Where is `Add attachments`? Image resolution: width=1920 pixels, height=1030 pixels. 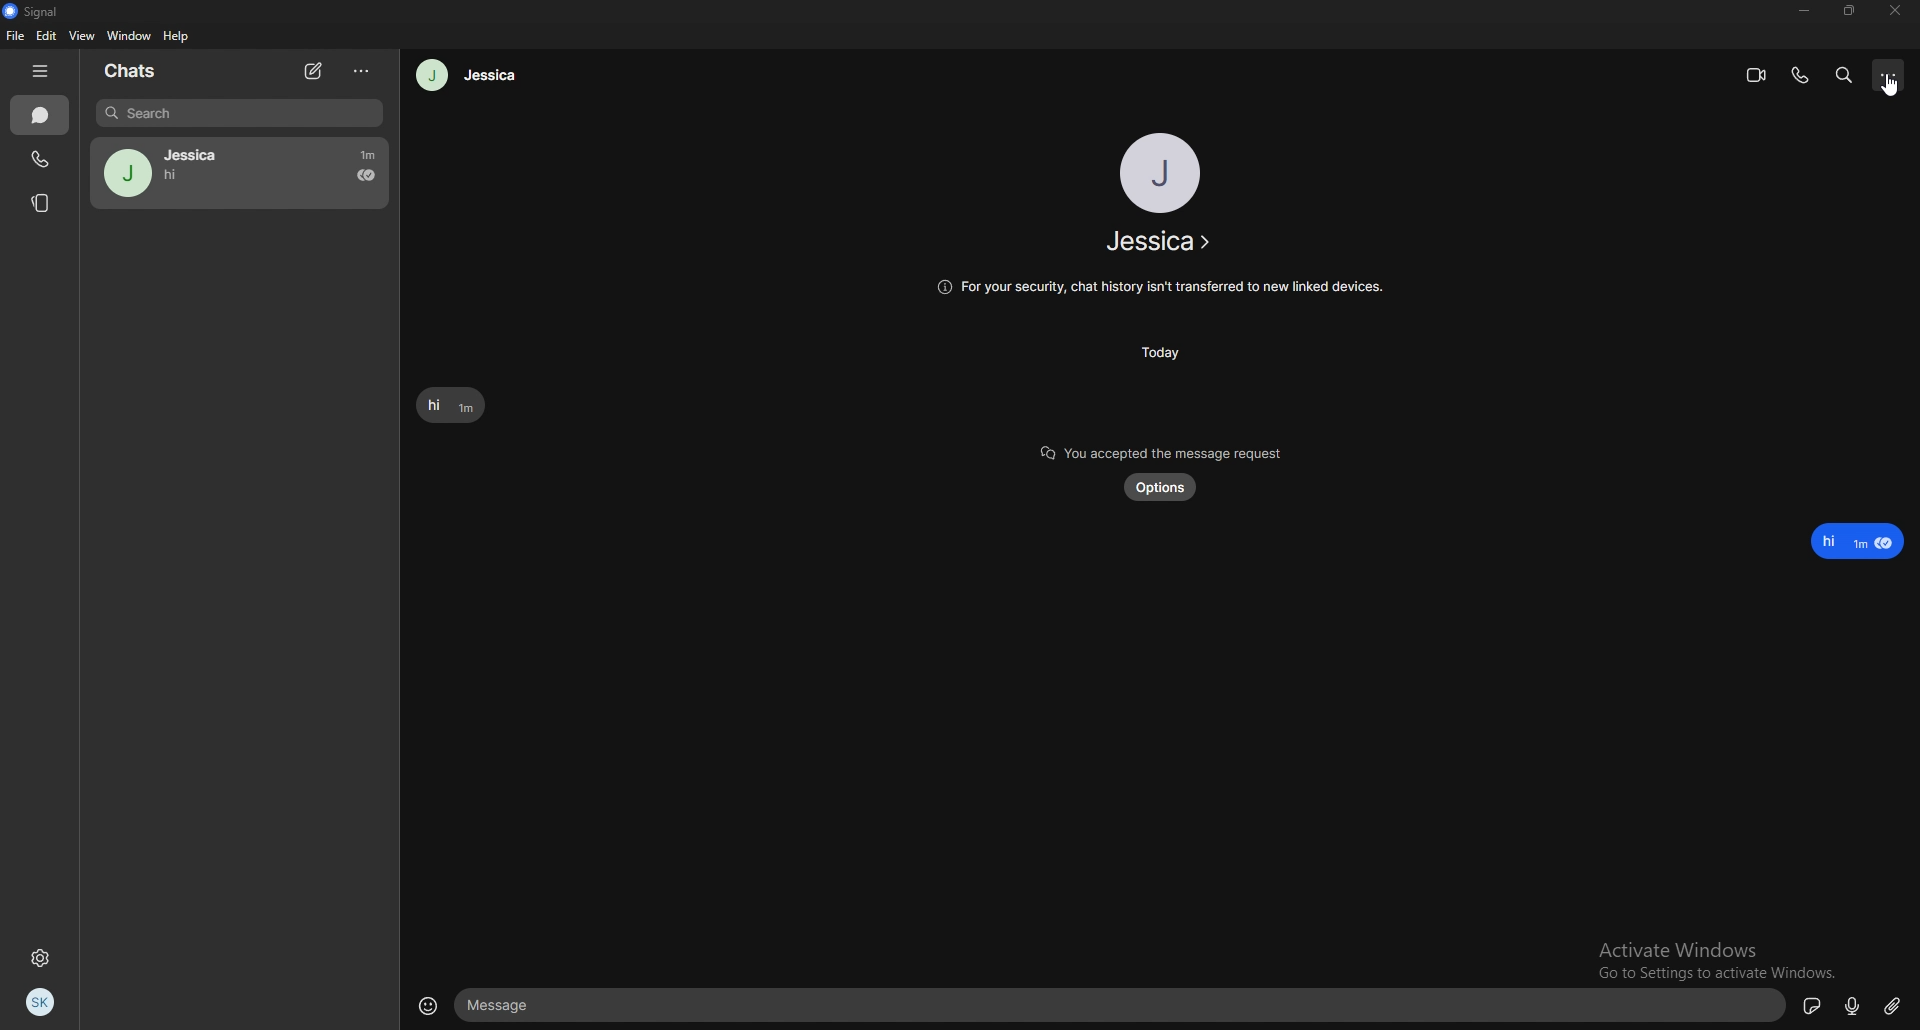
Add attachments is located at coordinates (1893, 1005).